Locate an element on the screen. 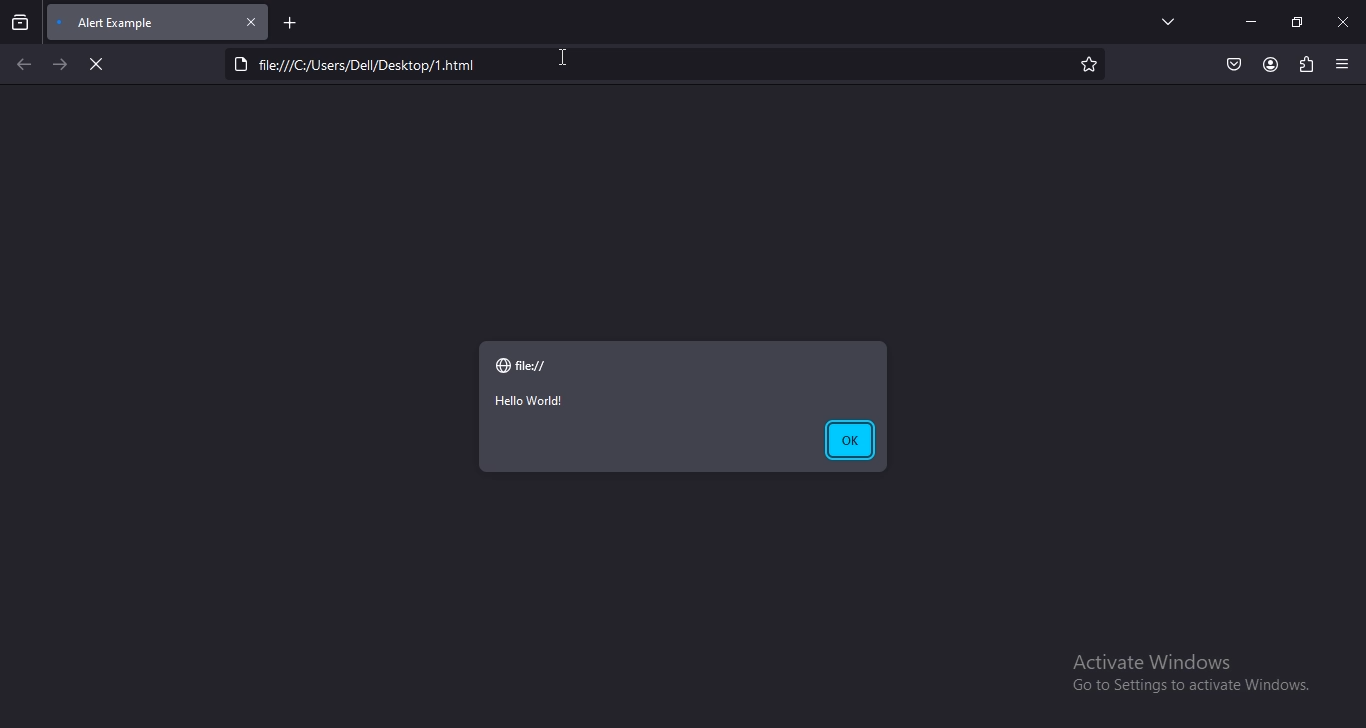  dropdown is located at coordinates (1166, 21).